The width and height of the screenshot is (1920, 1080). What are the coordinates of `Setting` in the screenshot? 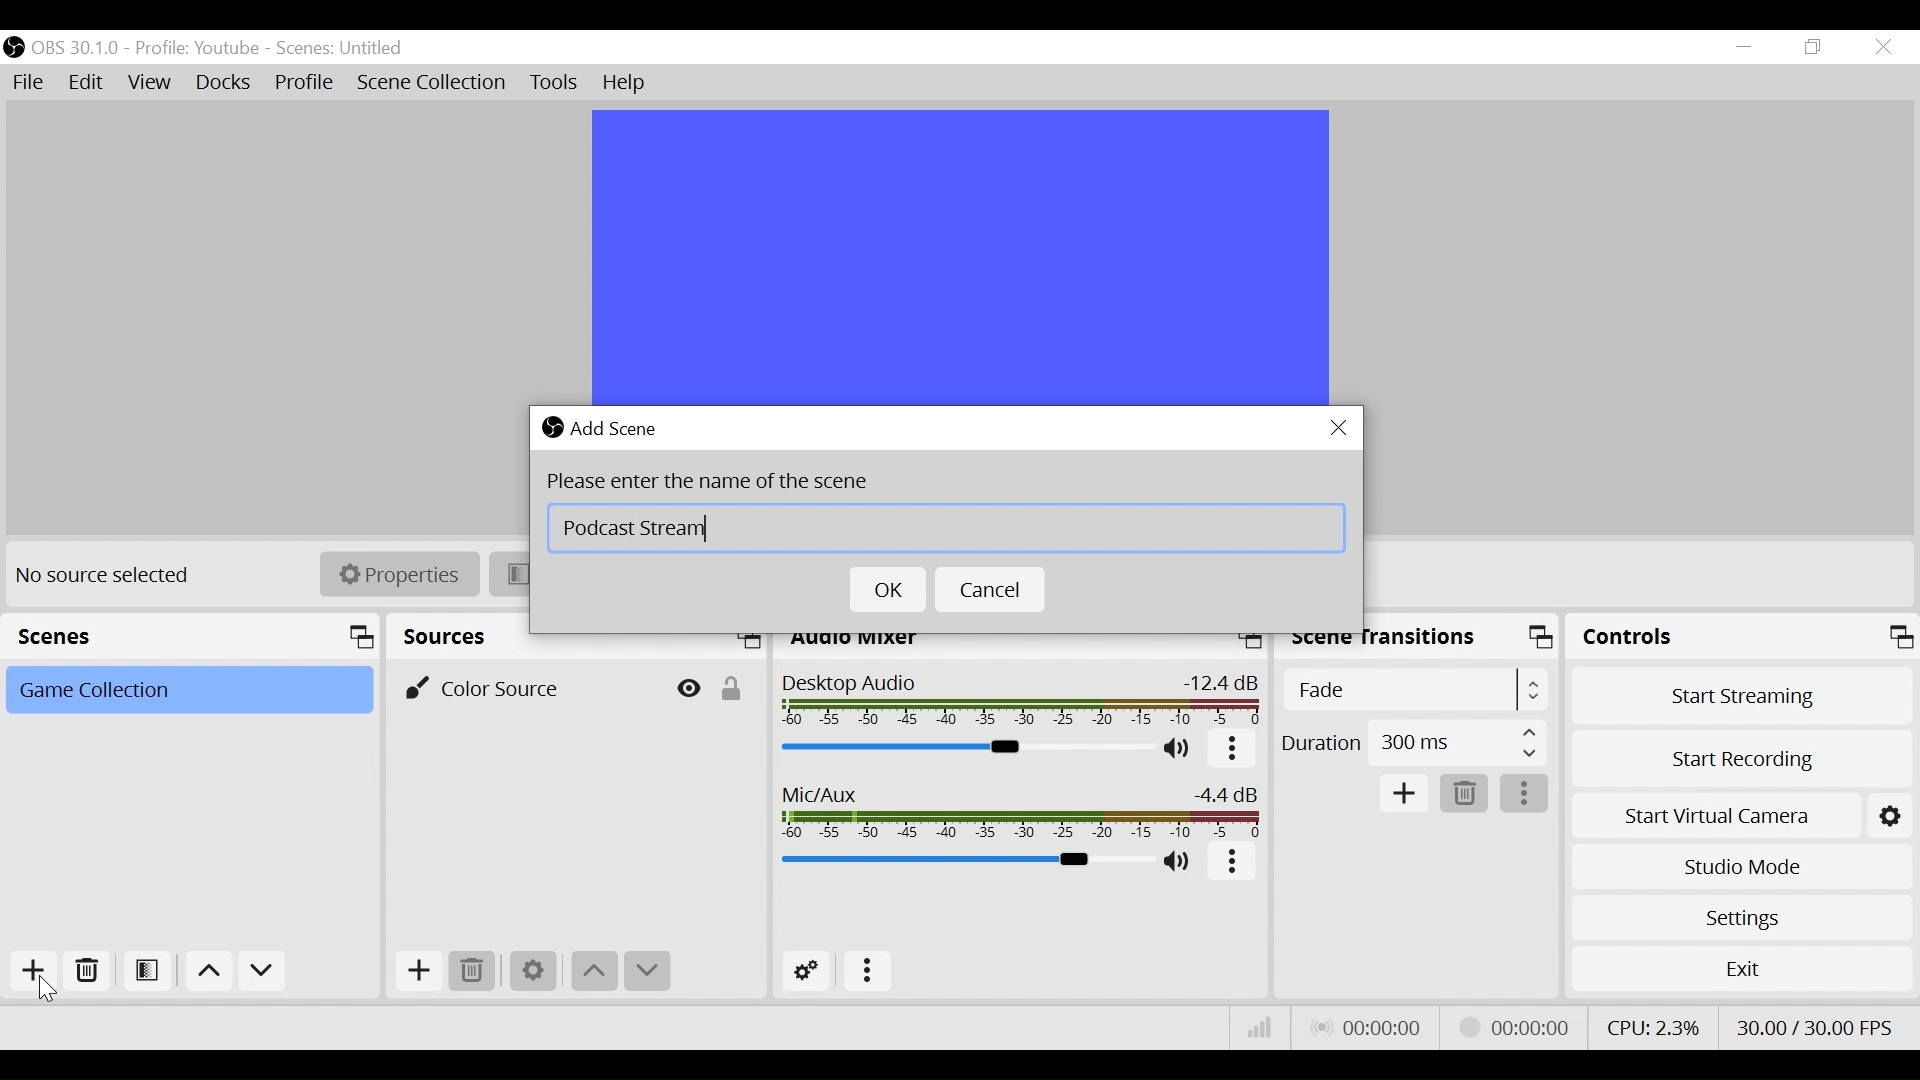 It's located at (1891, 812).